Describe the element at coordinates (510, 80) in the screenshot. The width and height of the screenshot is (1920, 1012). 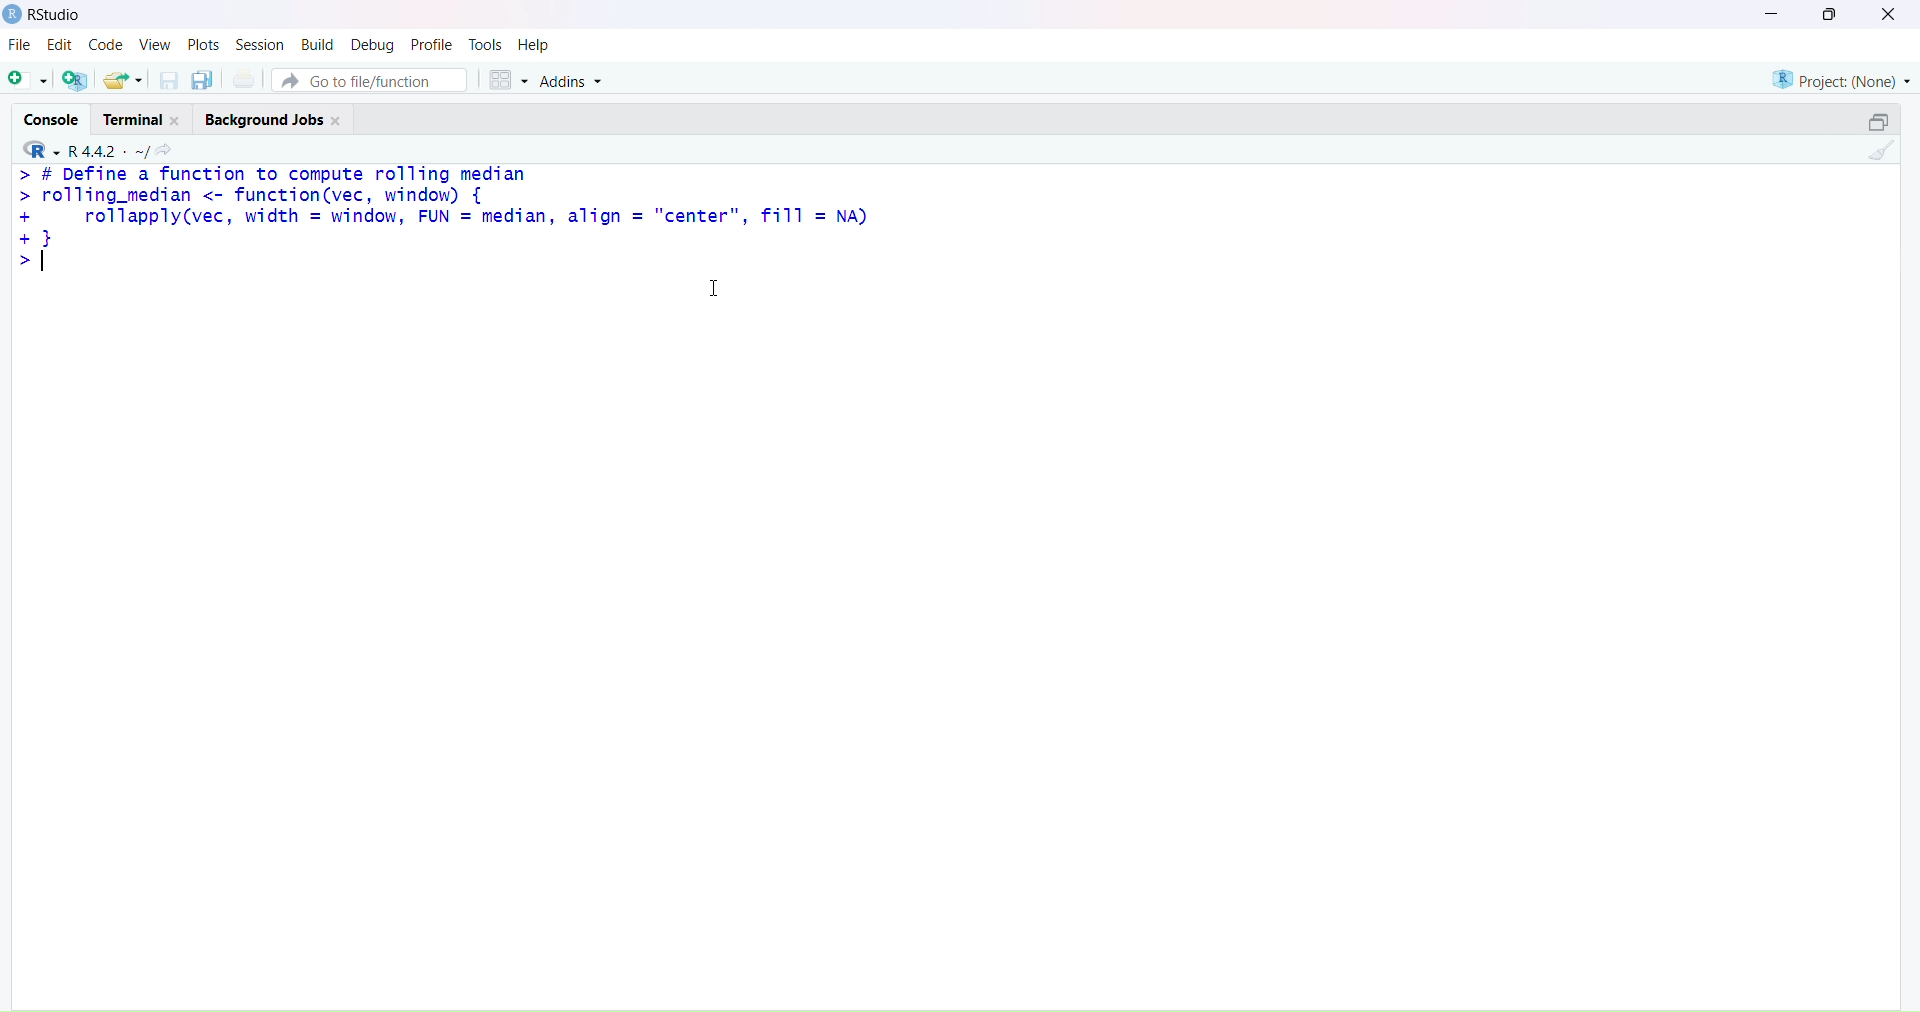
I see `grid` at that location.